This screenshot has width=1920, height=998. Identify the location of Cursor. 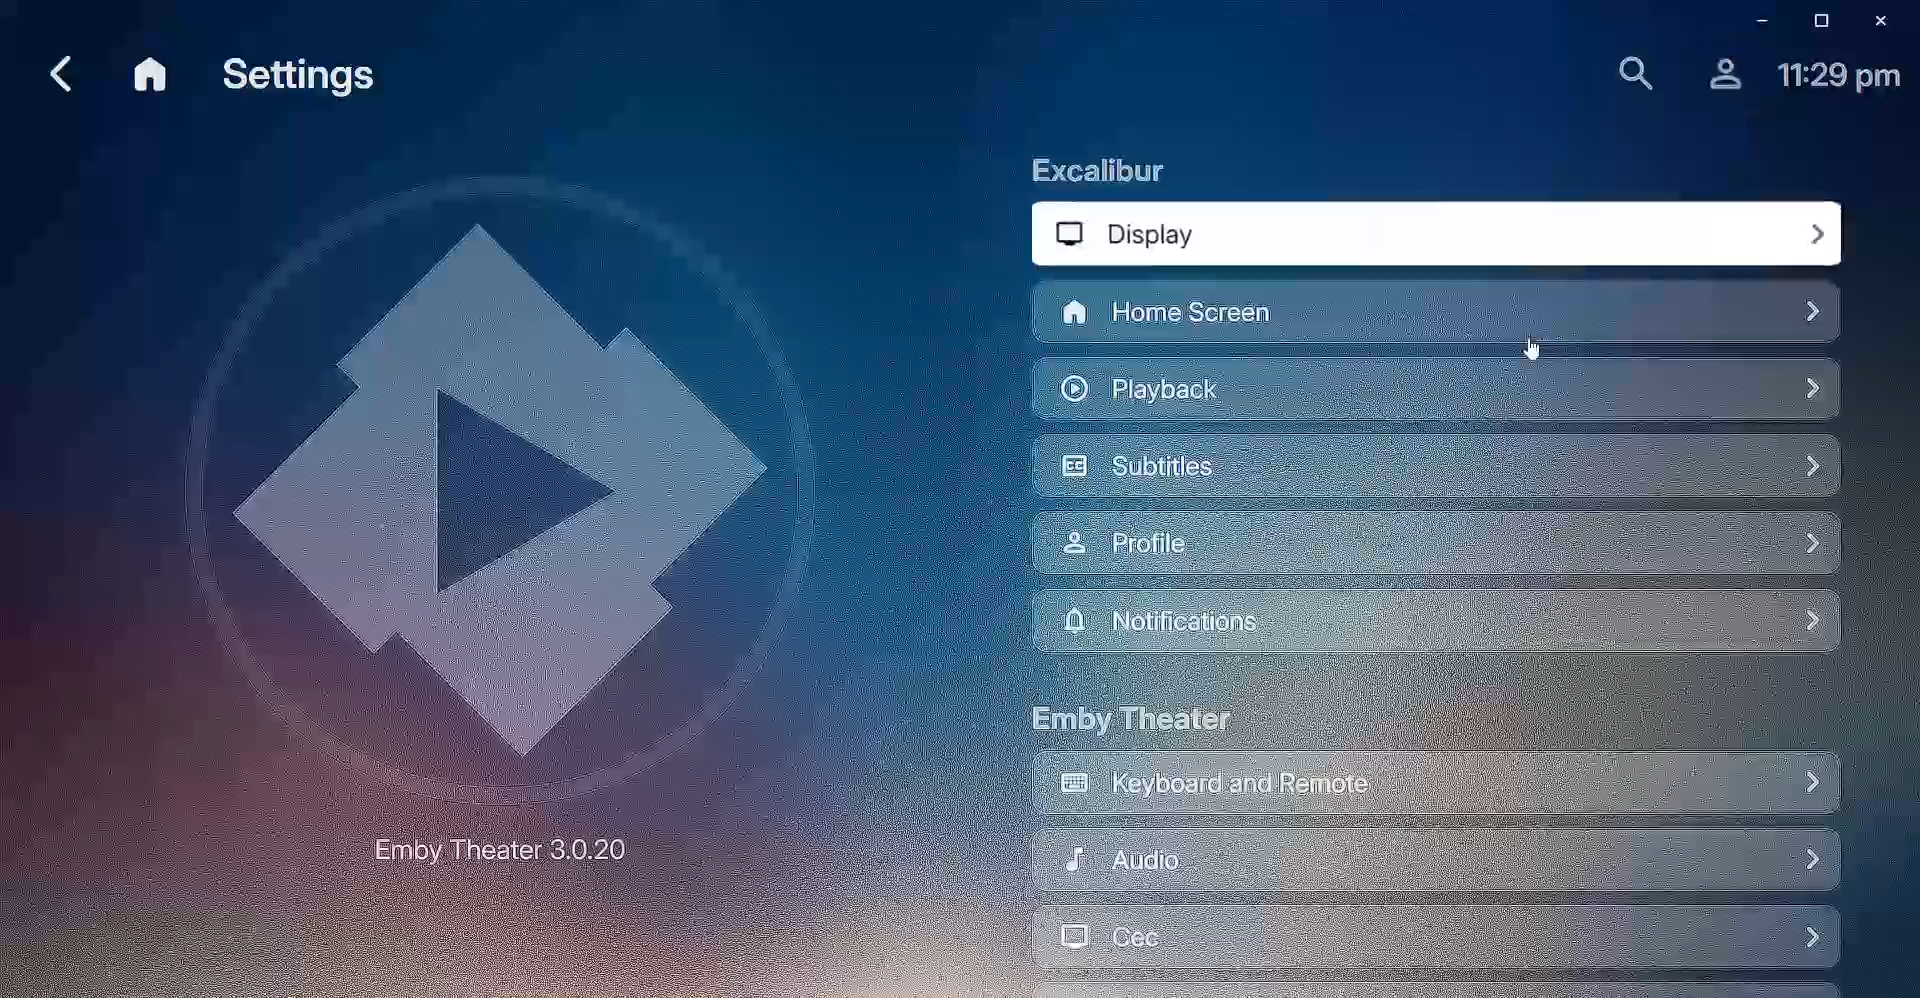
(1540, 352).